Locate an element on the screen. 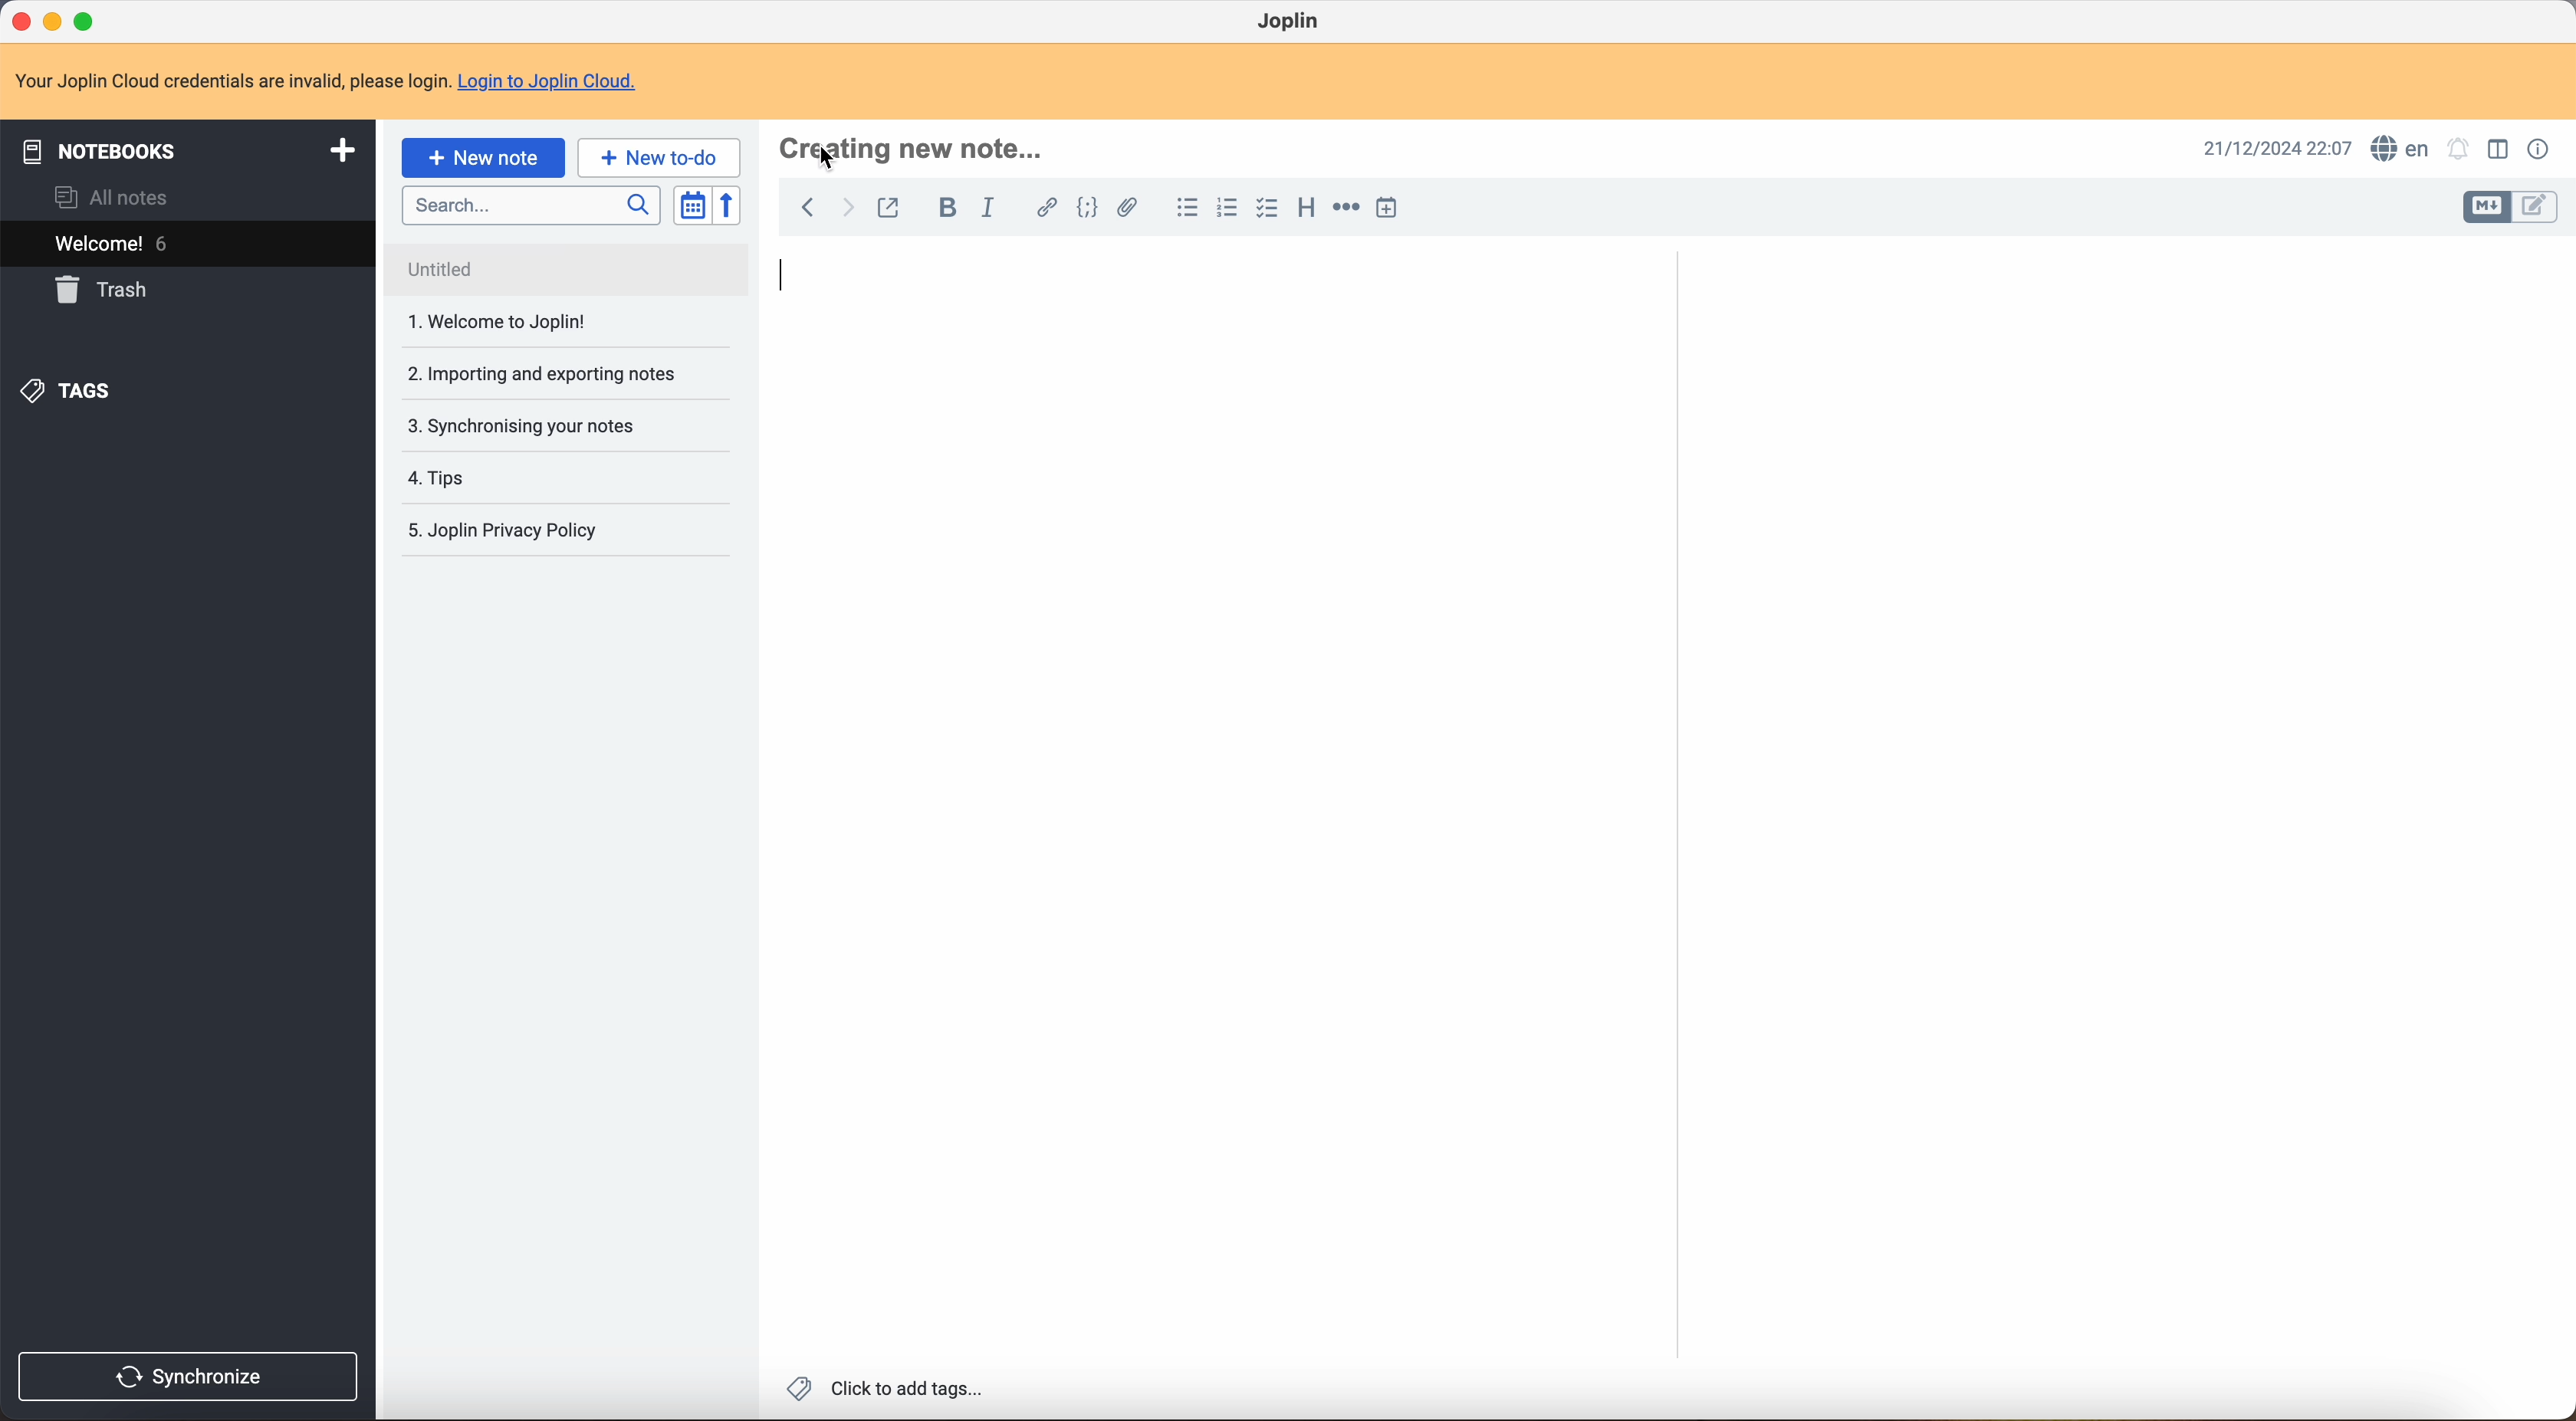 The width and height of the screenshot is (2576, 1421). new to-do is located at coordinates (658, 156).